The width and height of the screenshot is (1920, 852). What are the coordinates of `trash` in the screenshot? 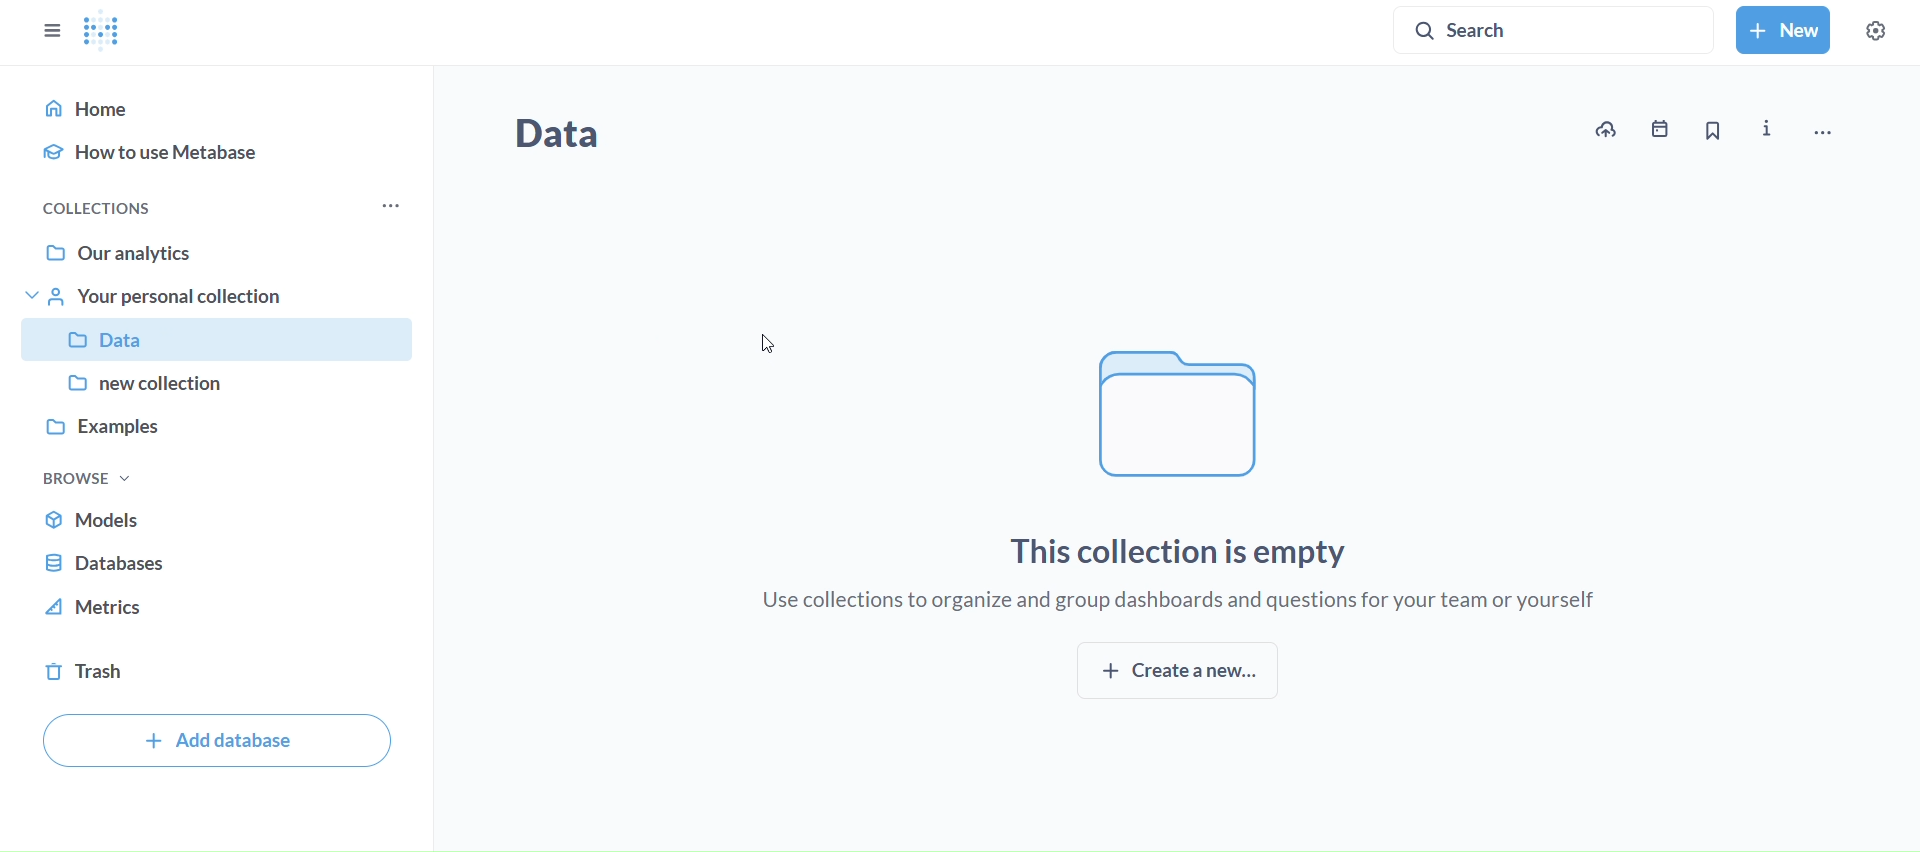 It's located at (210, 673).